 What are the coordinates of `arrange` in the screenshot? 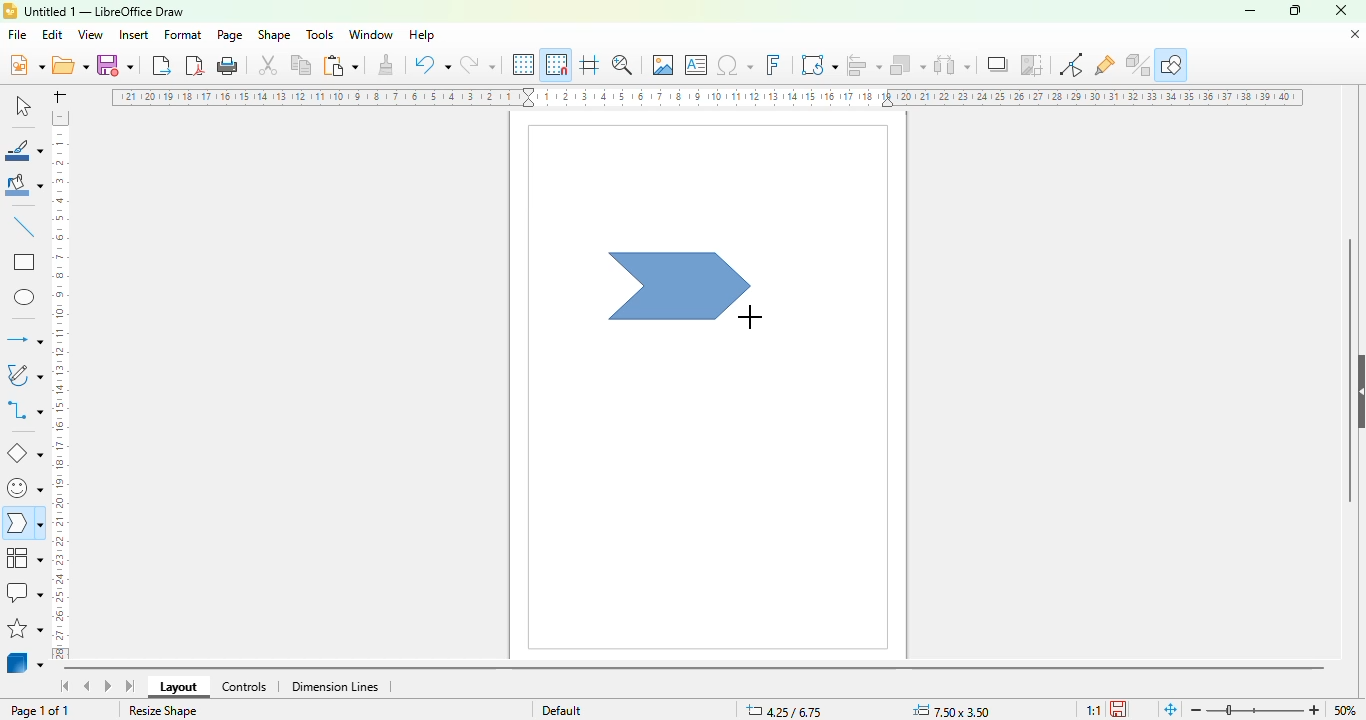 It's located at (908, 65).